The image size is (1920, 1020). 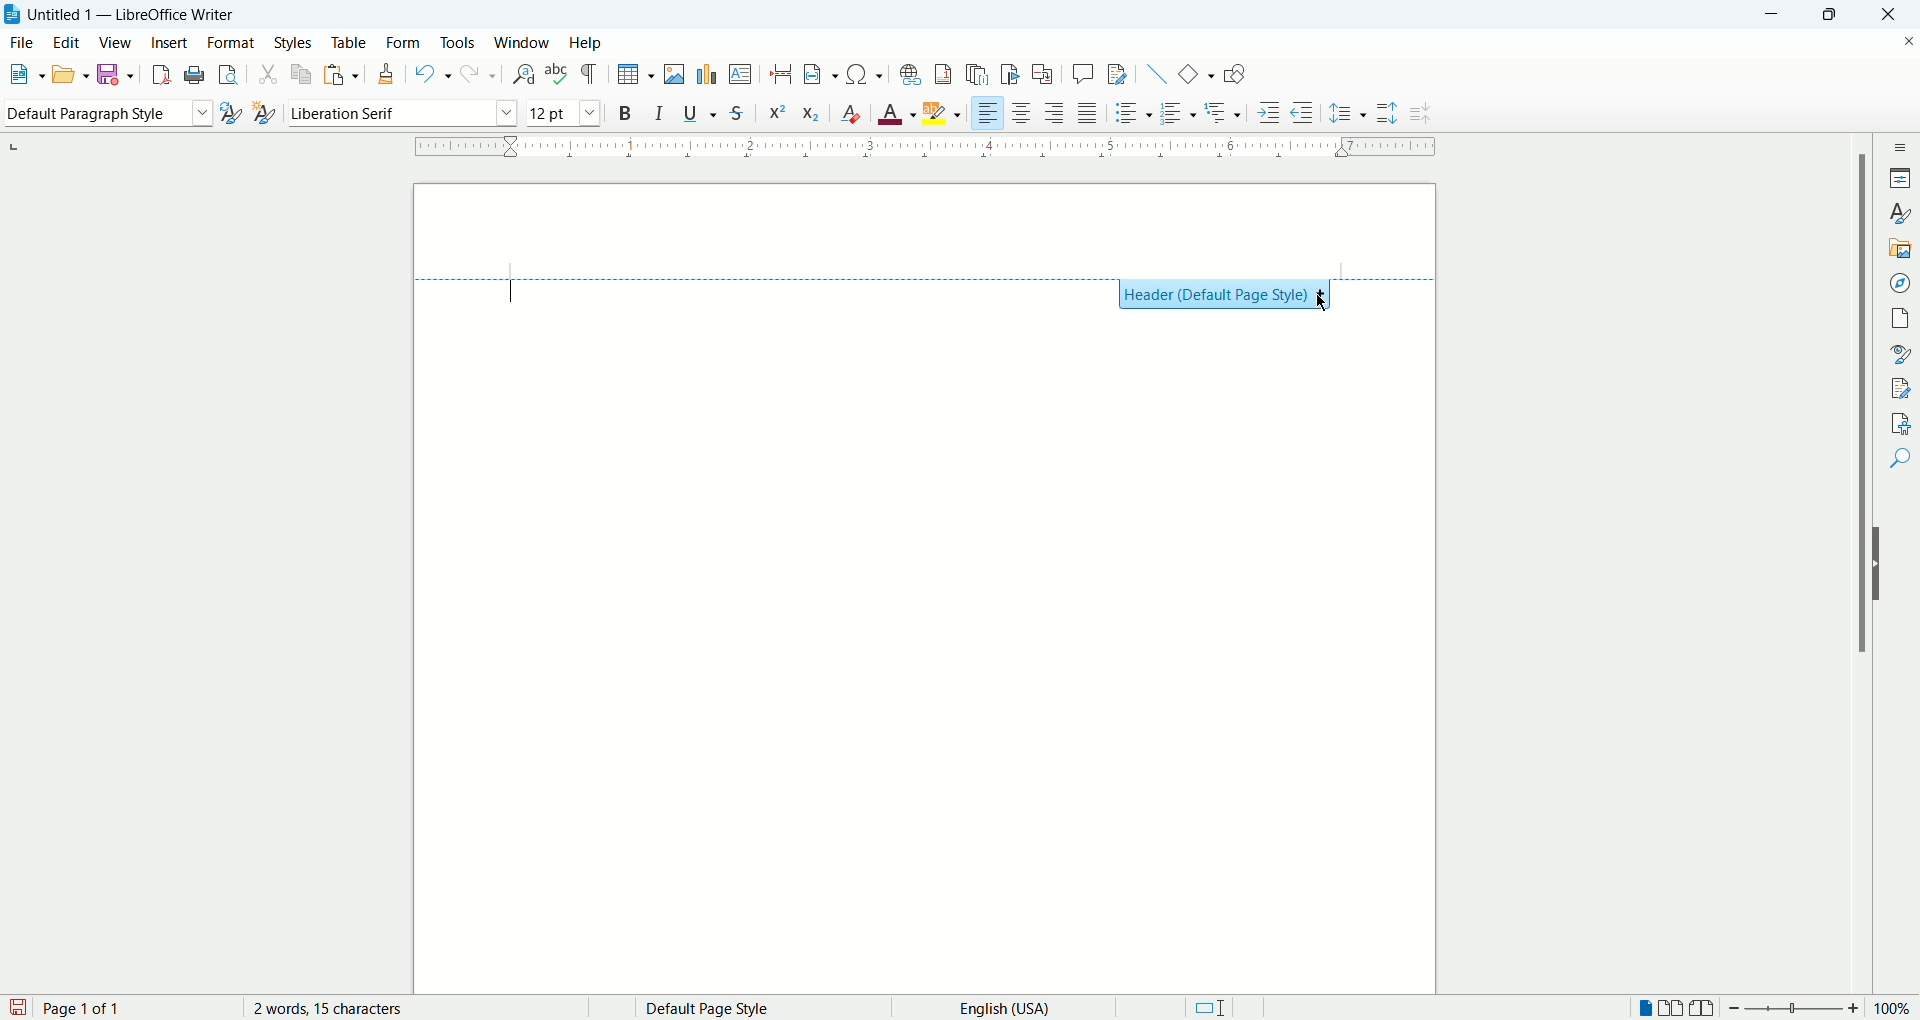 I want to click on decrease paragraph spacing, so click(x=1425, y=113).